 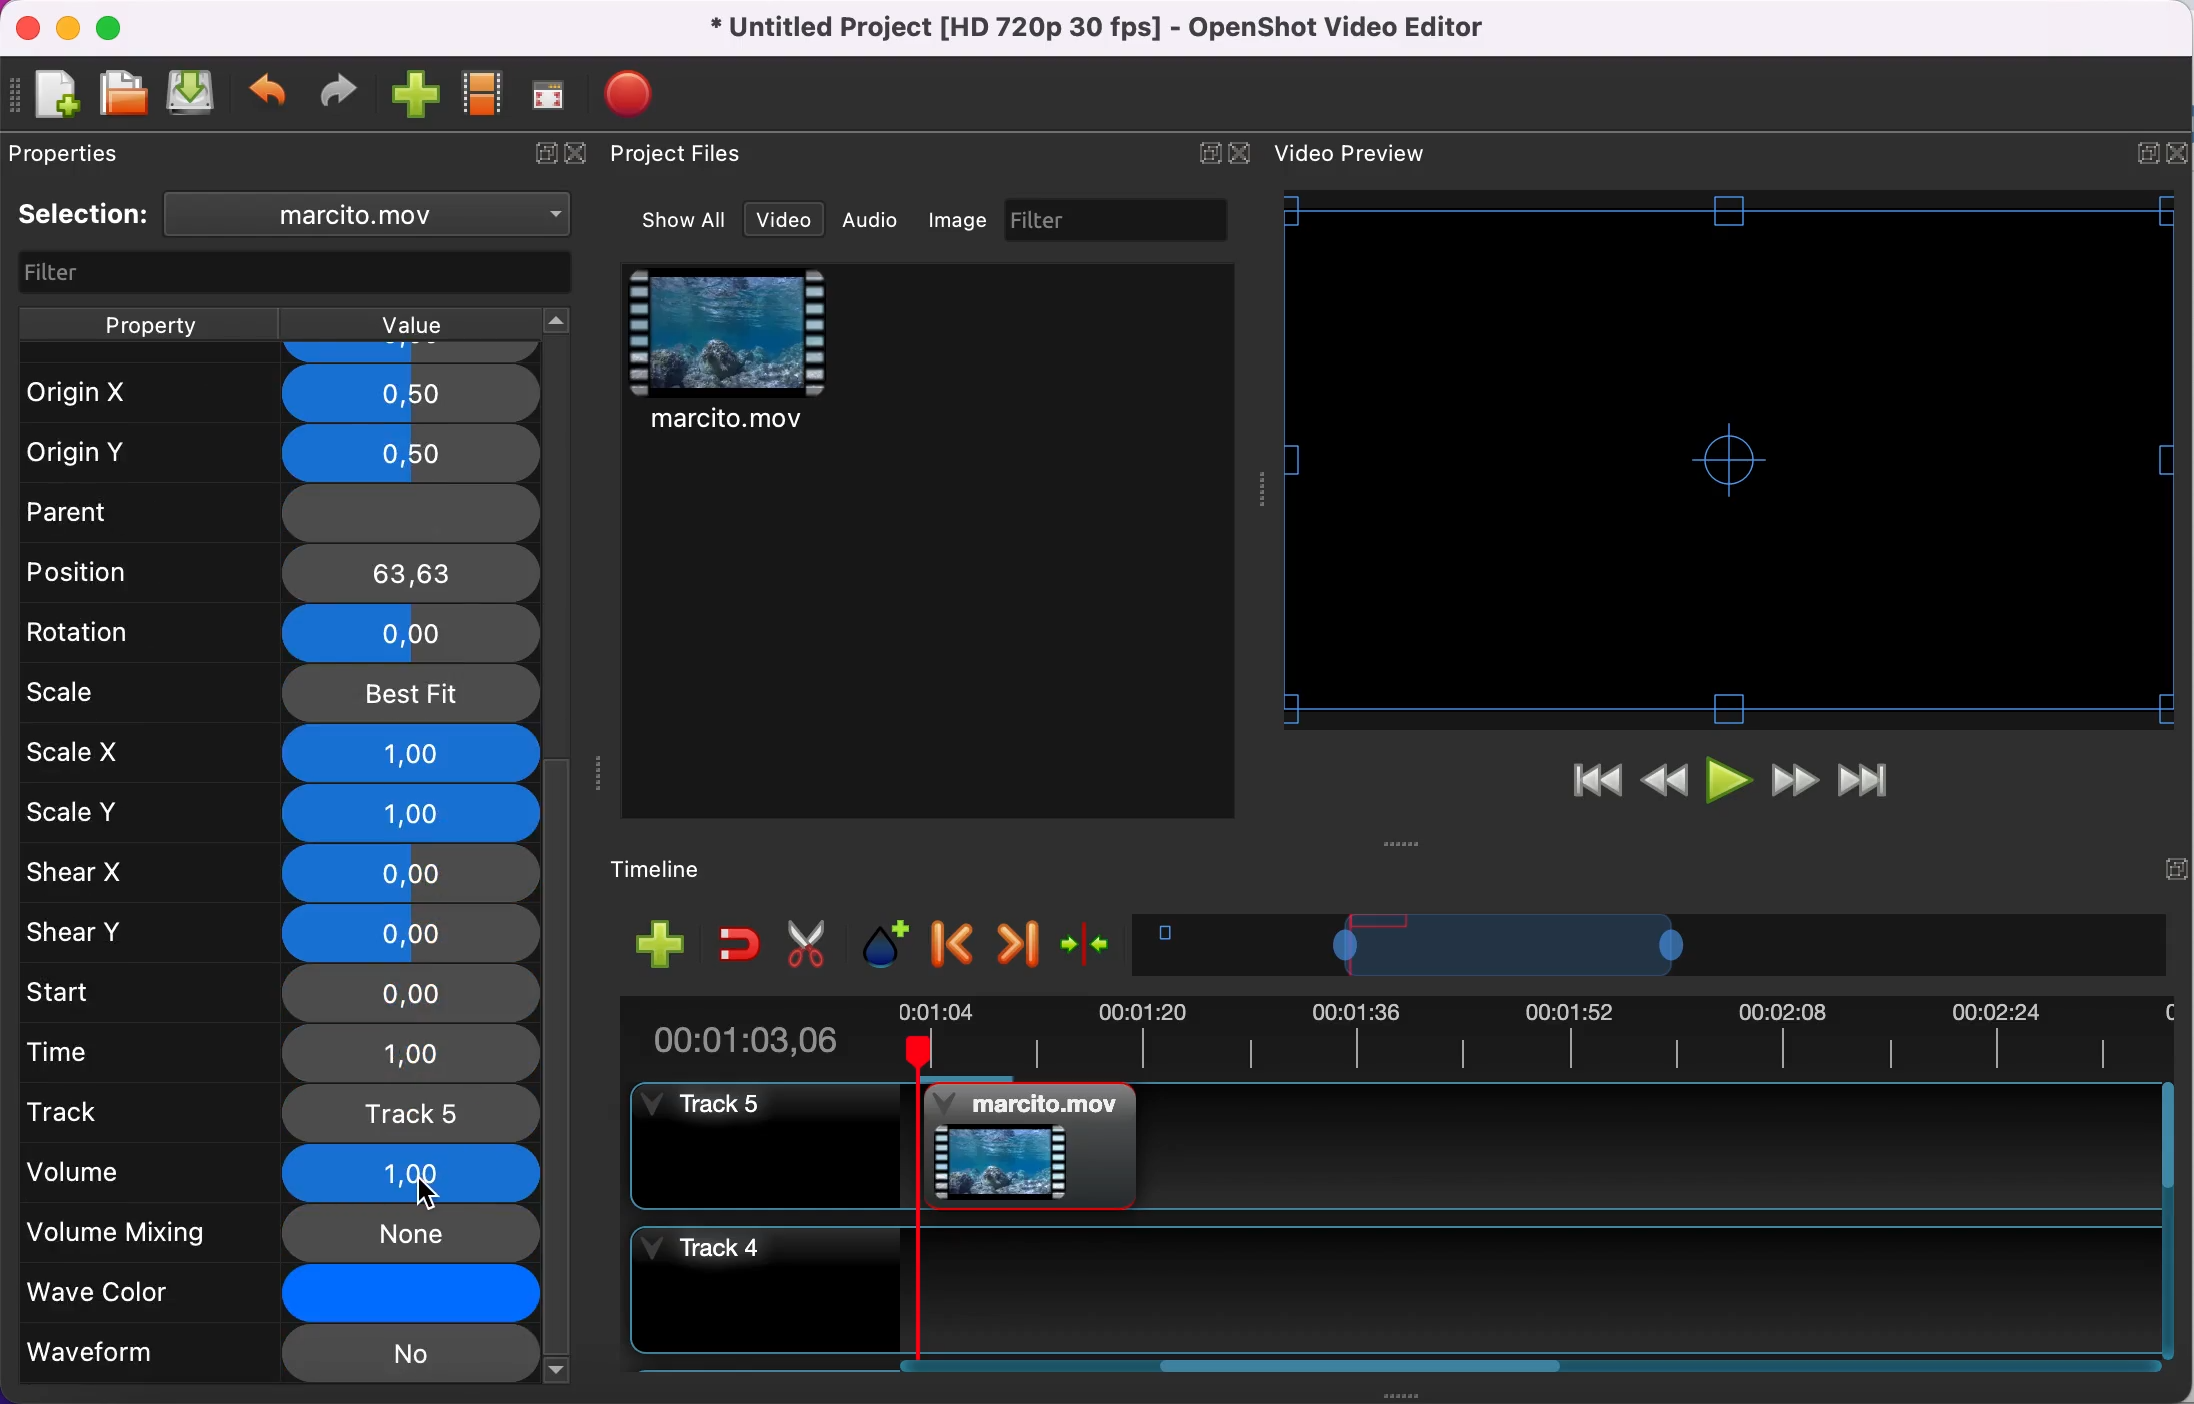 I want to click on Vertical slide bar, so click(x=2168, y=1220).